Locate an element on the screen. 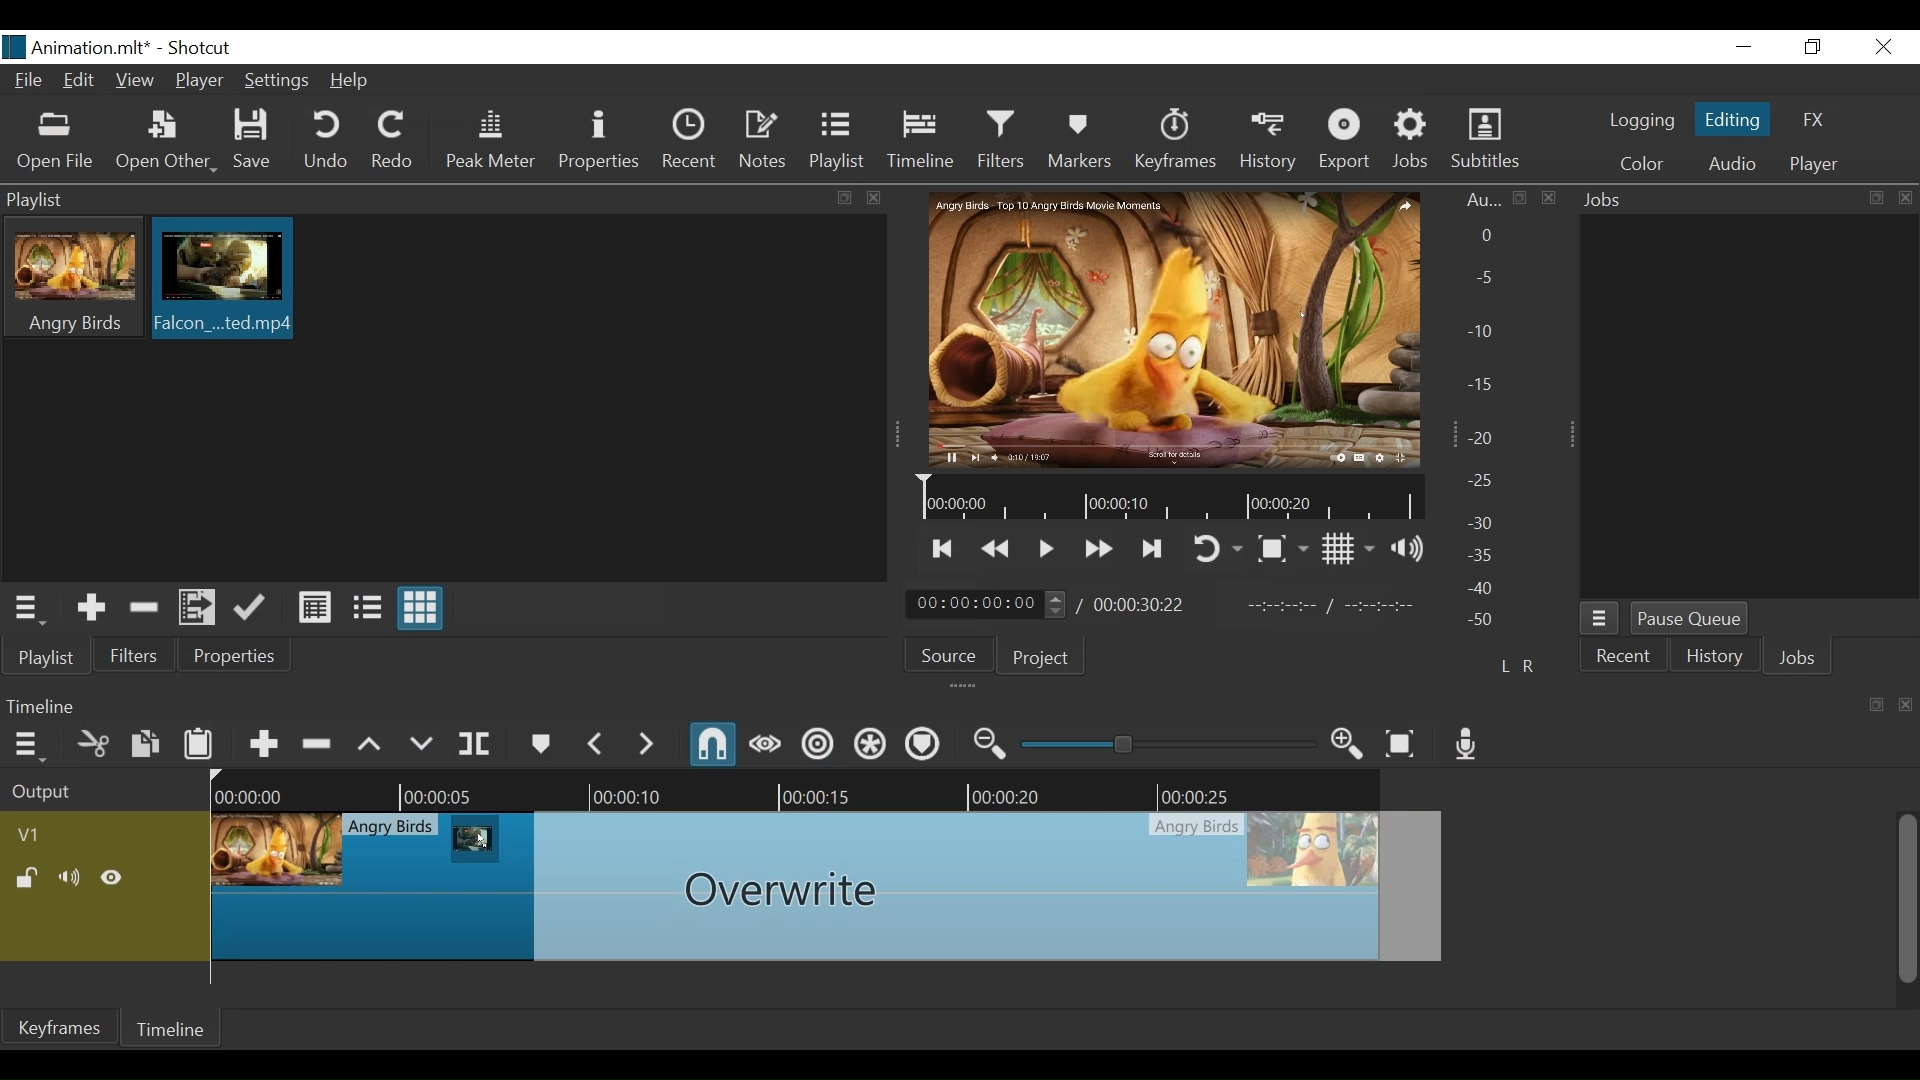 The height and width of the screenshot is (1080, 1920). logging is located at coordinates (1641, 122).